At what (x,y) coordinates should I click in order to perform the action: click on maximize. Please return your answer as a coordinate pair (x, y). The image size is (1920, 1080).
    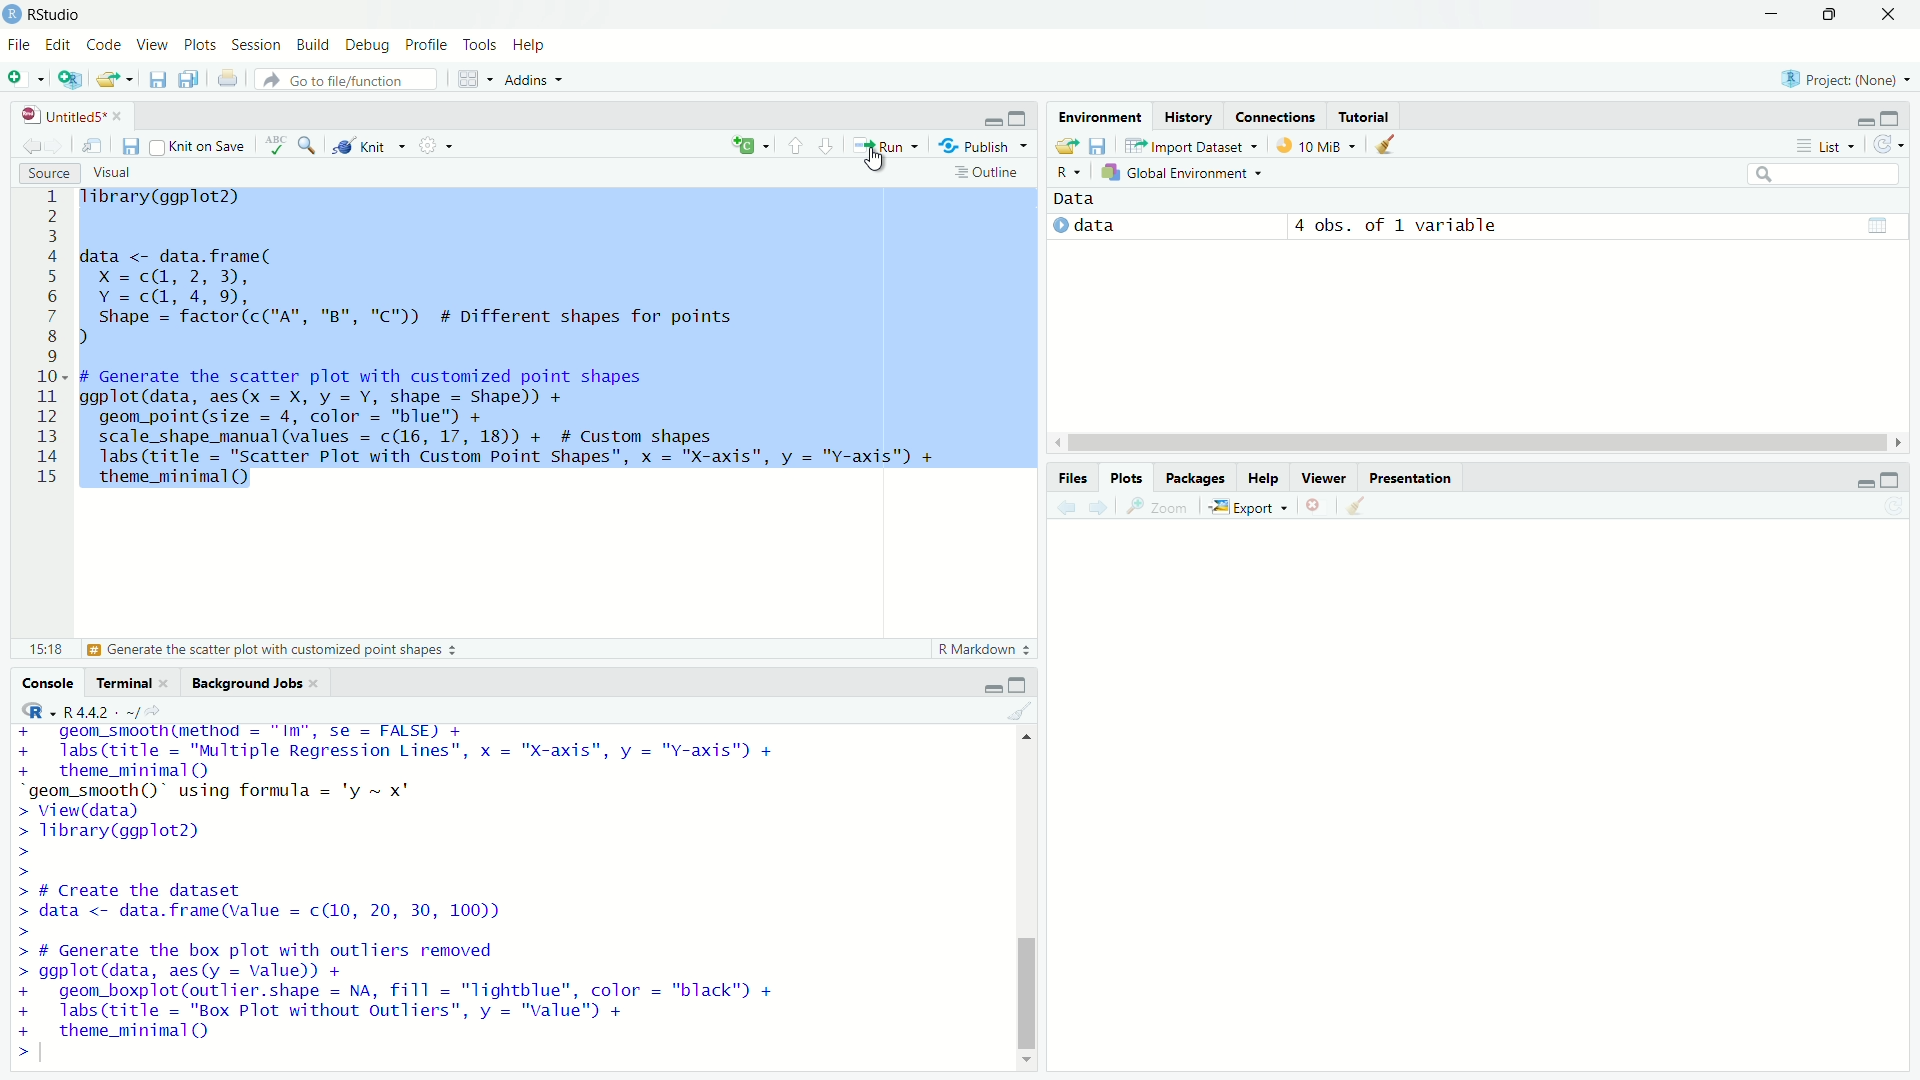
    Looking at the image, I should click on (1018, 685).